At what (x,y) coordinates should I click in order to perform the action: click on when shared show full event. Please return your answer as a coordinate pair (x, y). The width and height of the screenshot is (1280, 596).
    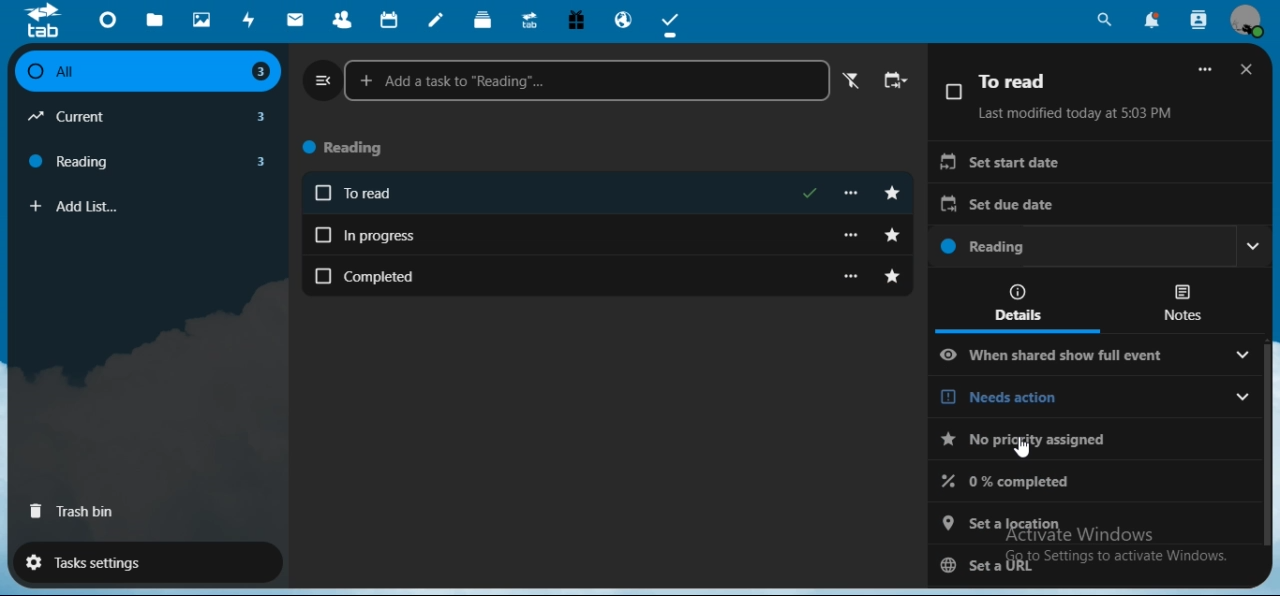
    Looking at the image, I should click on (1074, 355).